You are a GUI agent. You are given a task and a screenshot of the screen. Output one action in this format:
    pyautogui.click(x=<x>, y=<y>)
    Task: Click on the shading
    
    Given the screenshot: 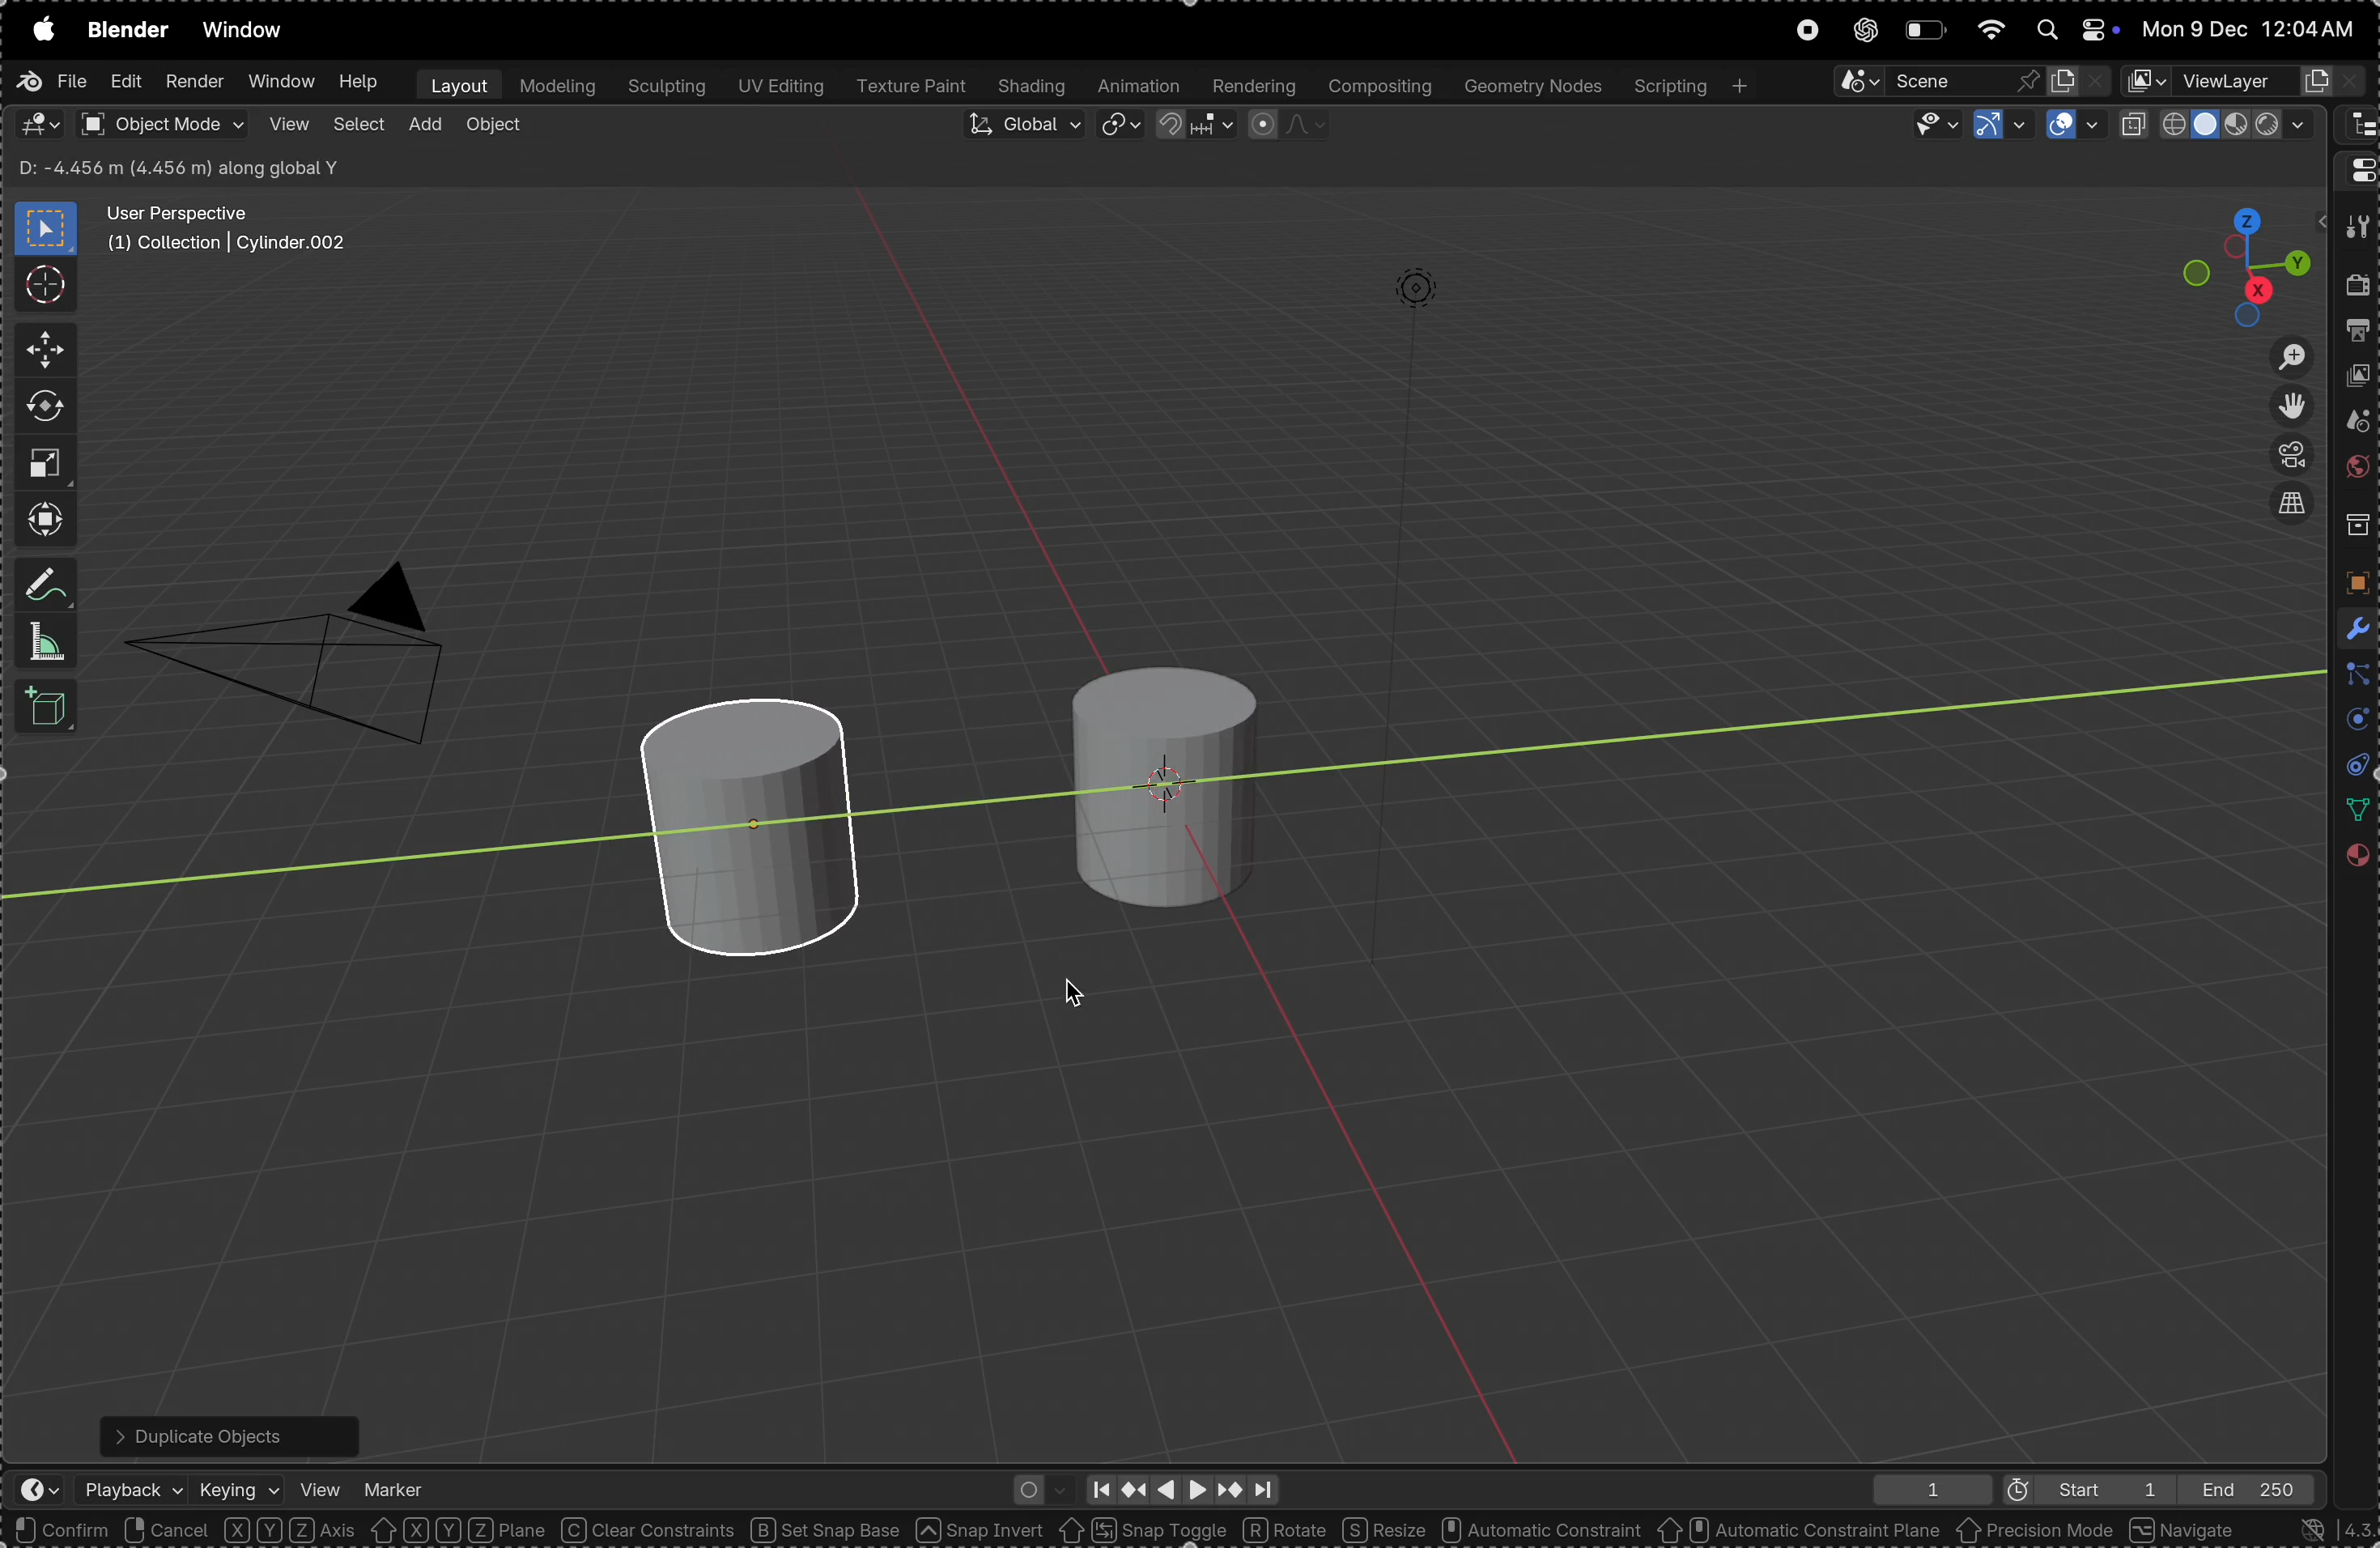 What is the action you would take?
    pyautogui.click(x=1033, y=87)
    